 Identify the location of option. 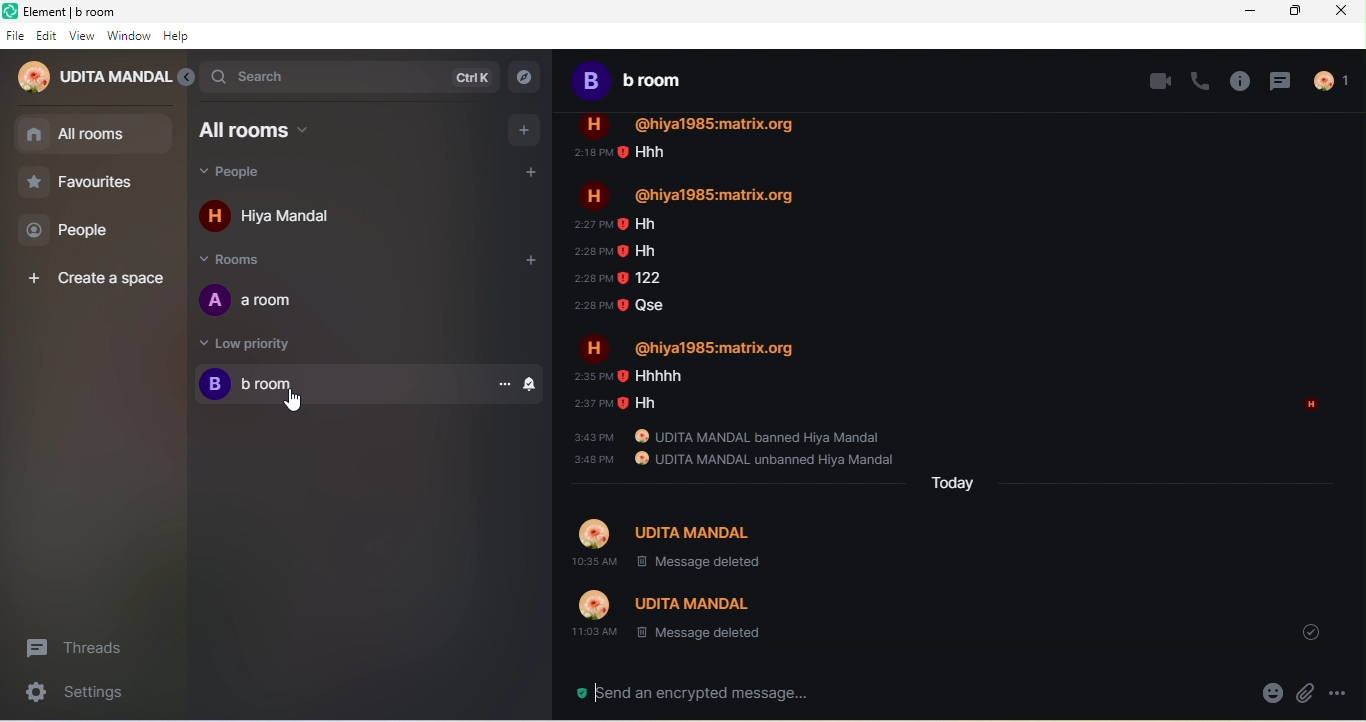
(1342, 694).